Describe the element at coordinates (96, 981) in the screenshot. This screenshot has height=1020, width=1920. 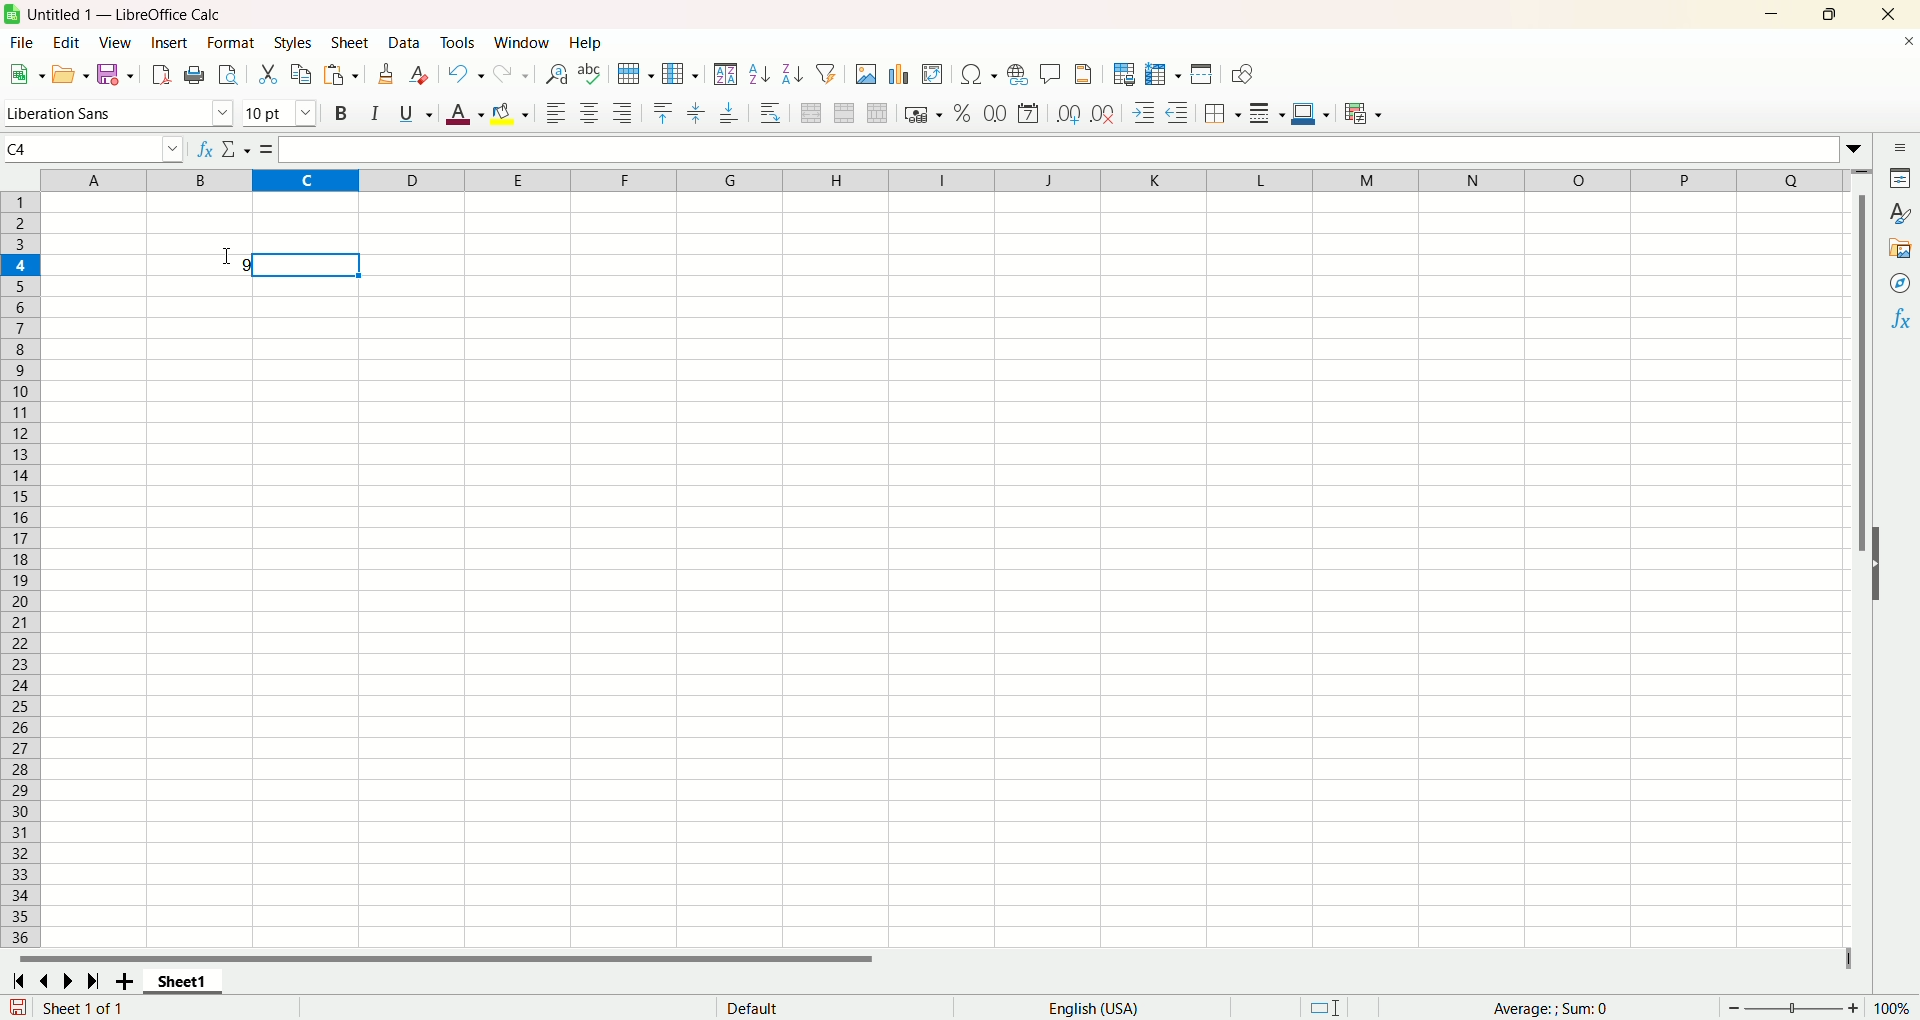
I see `last sheet` at that location.